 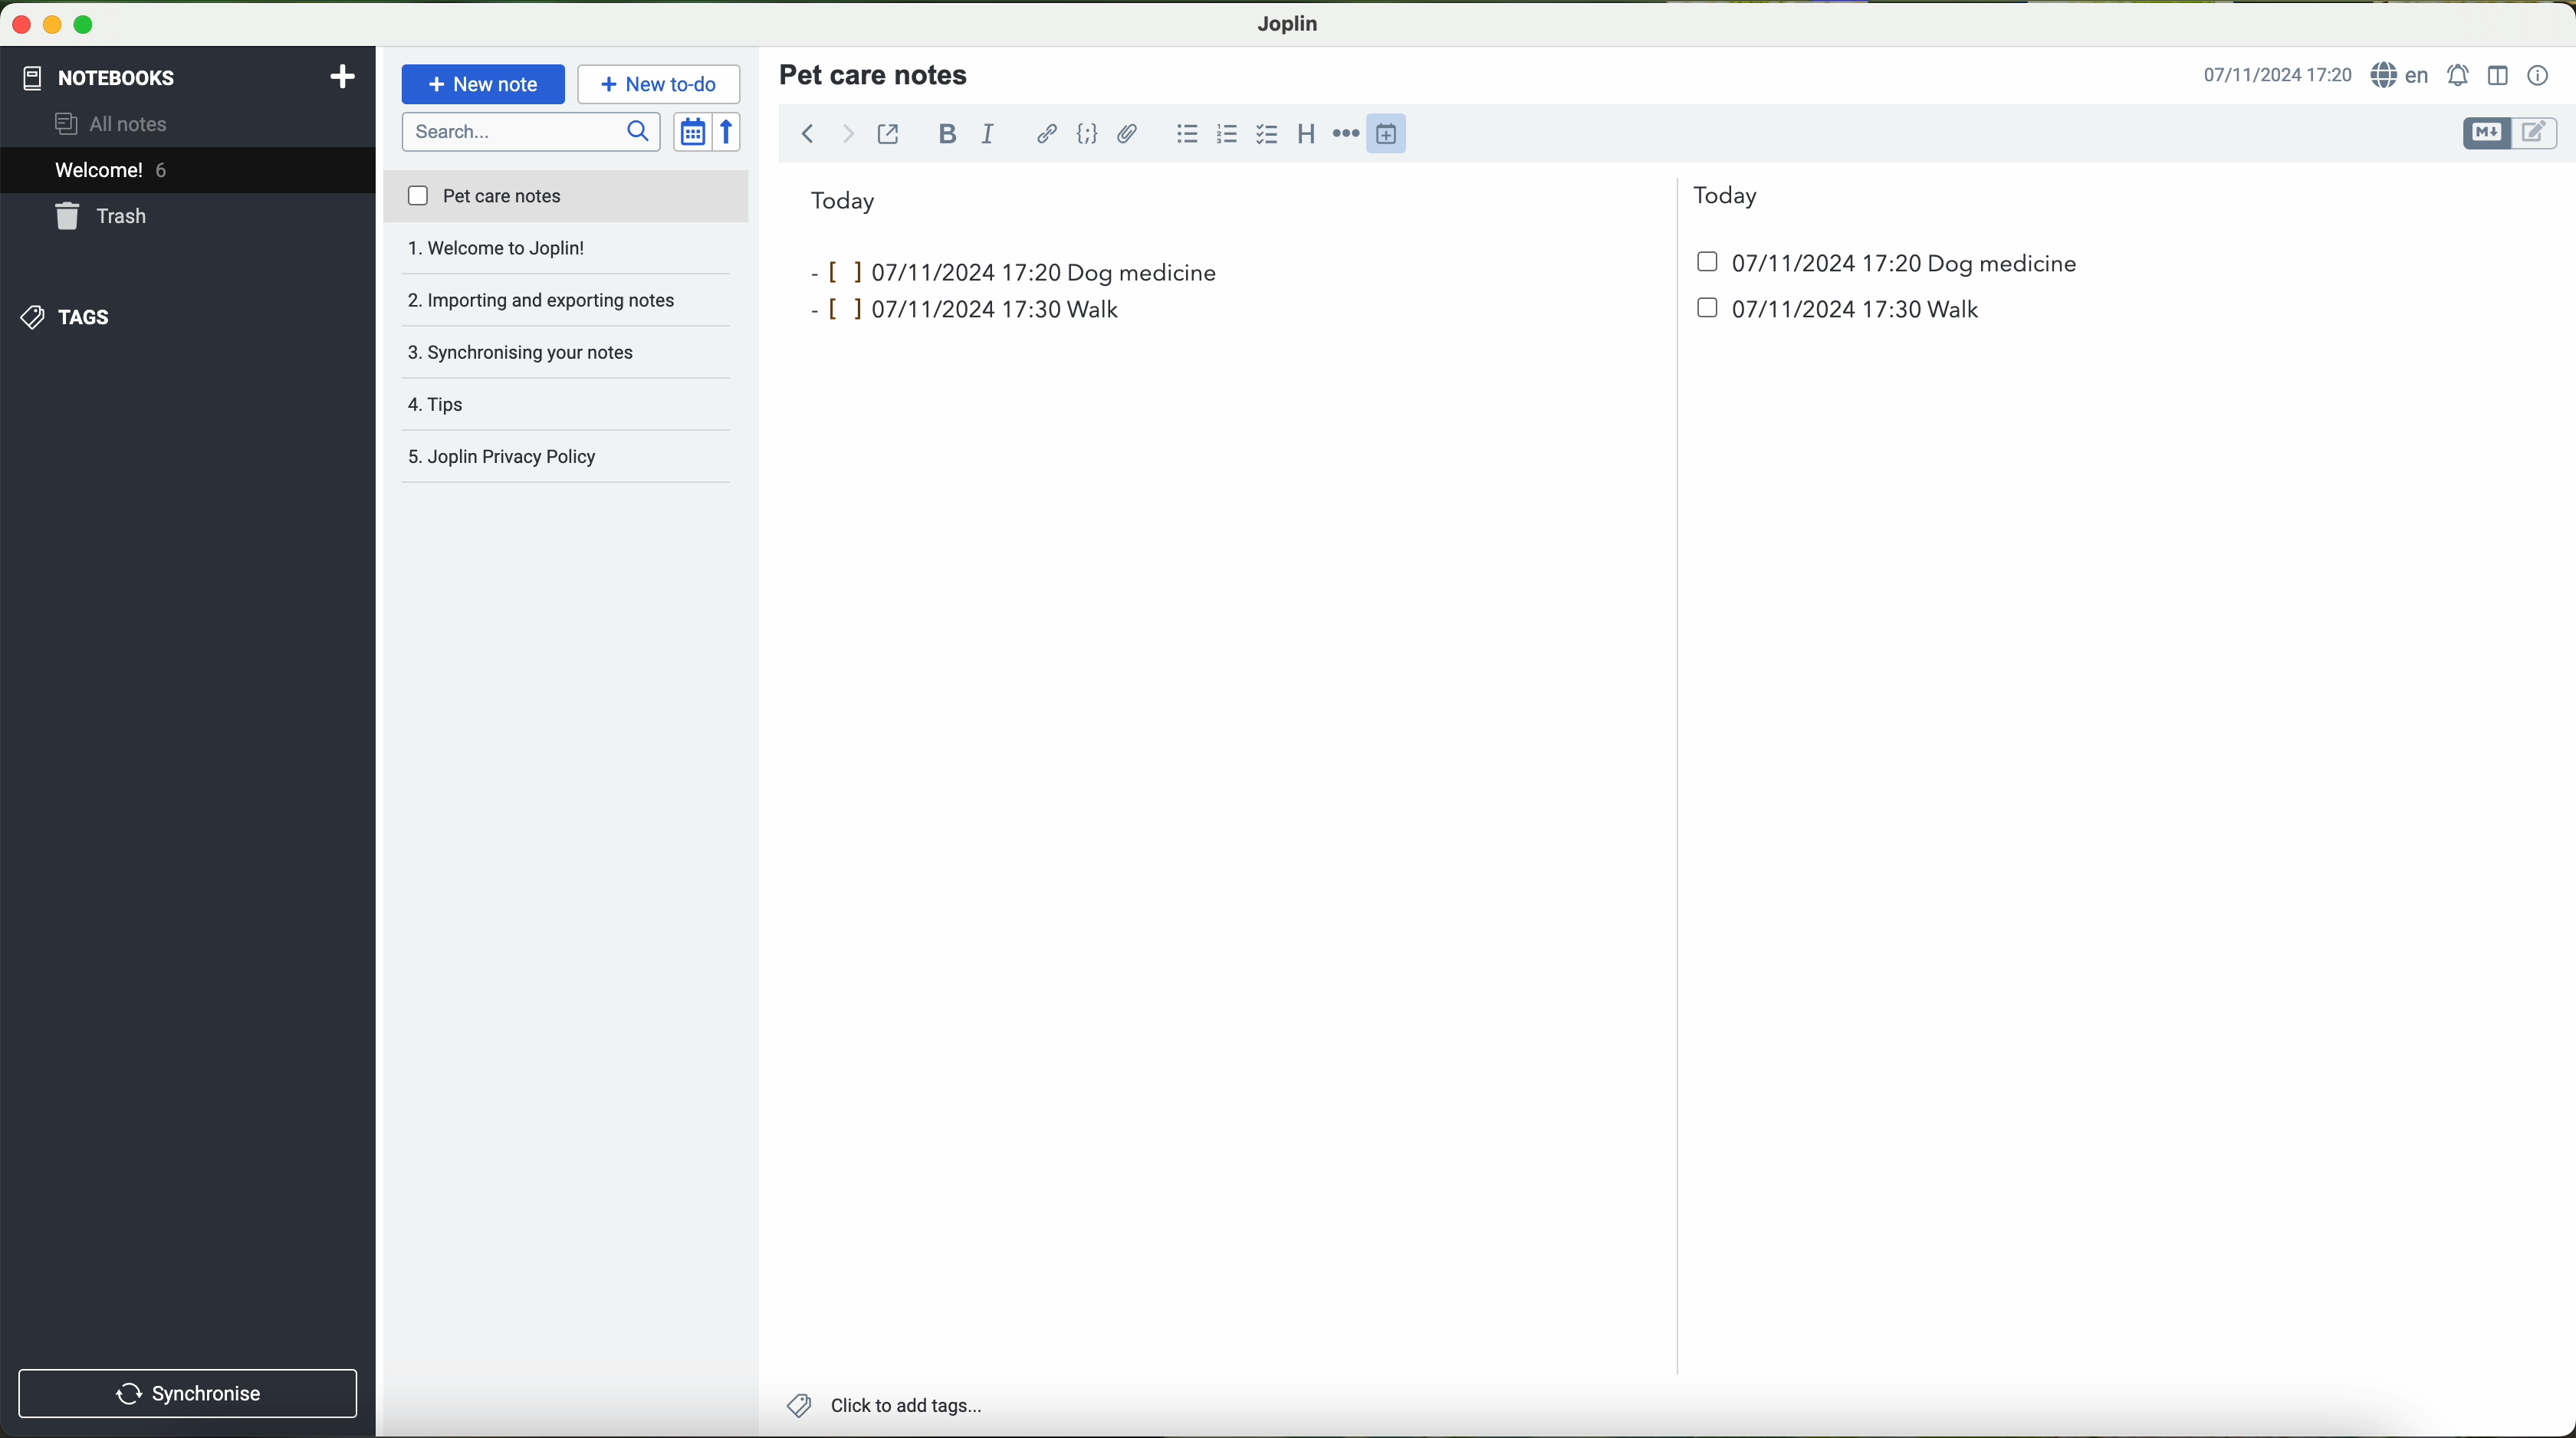 I want to click on tips, so click(x=567, y=352).